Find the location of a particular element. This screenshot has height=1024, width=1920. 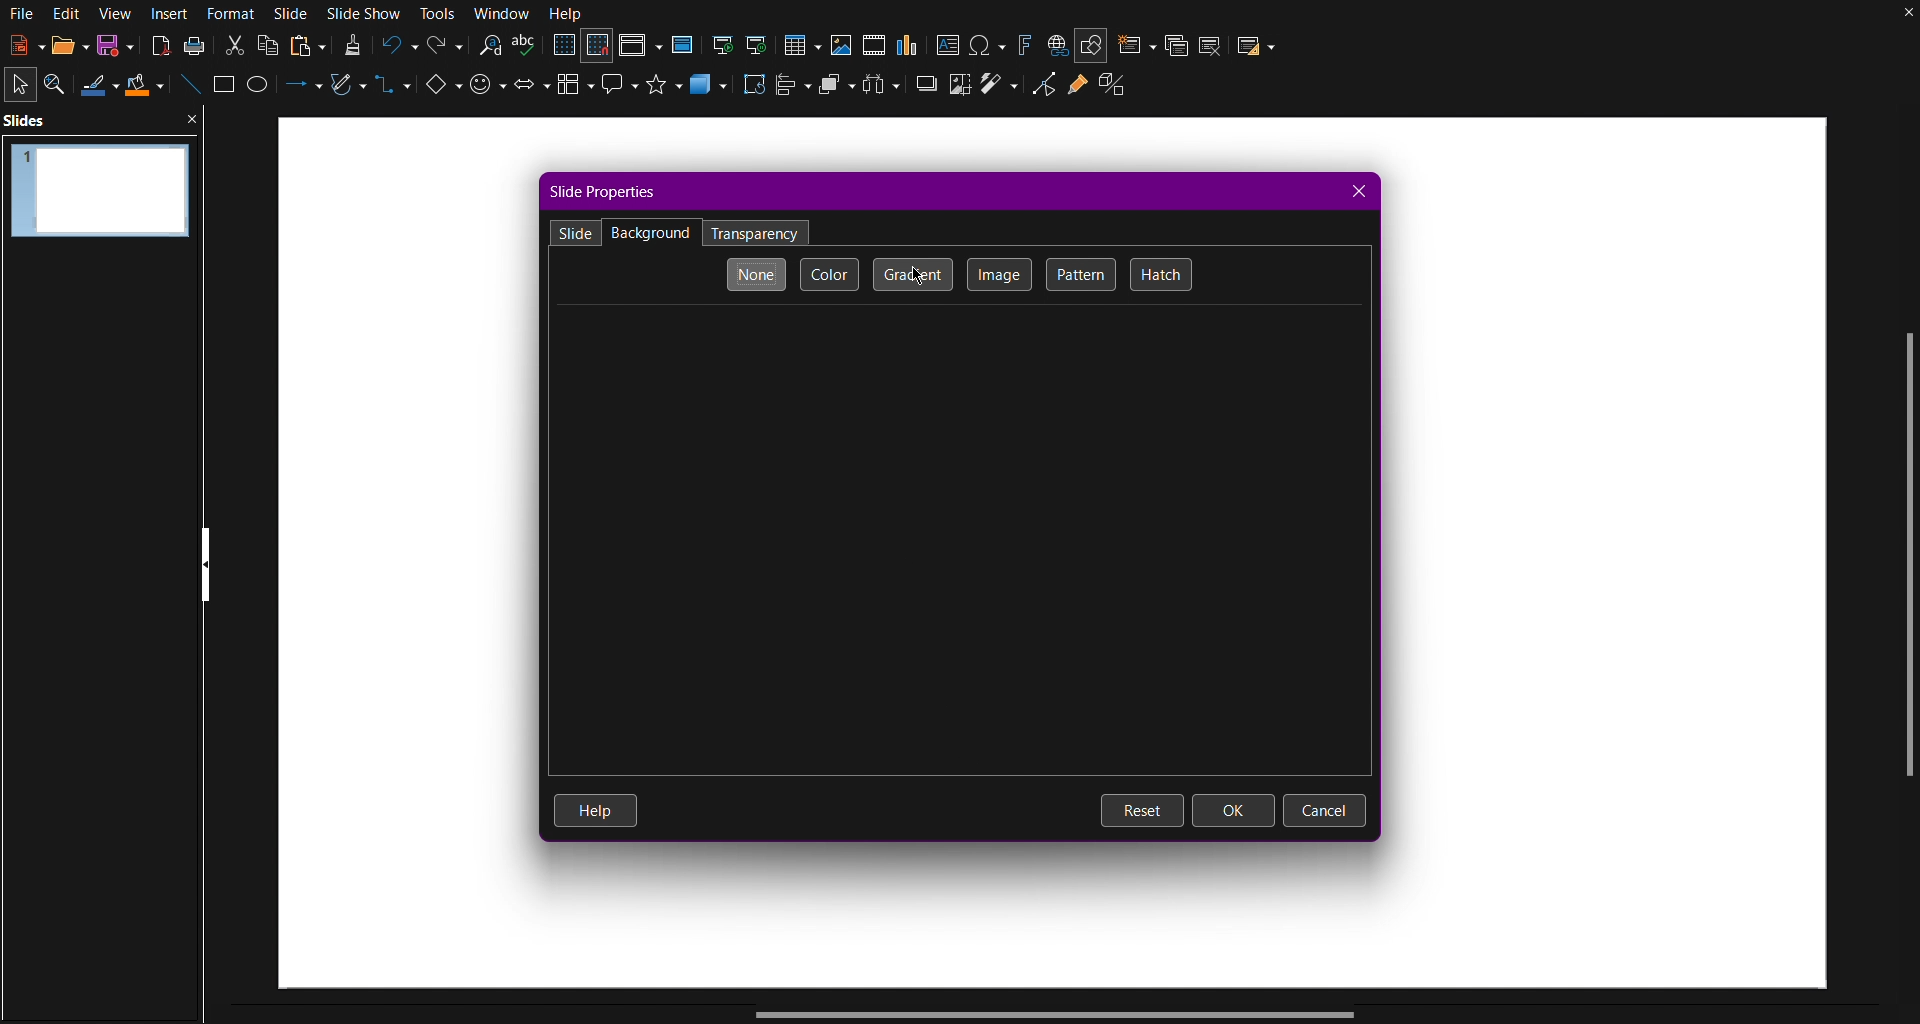

Align Objects is located at coordinates (796, 91).